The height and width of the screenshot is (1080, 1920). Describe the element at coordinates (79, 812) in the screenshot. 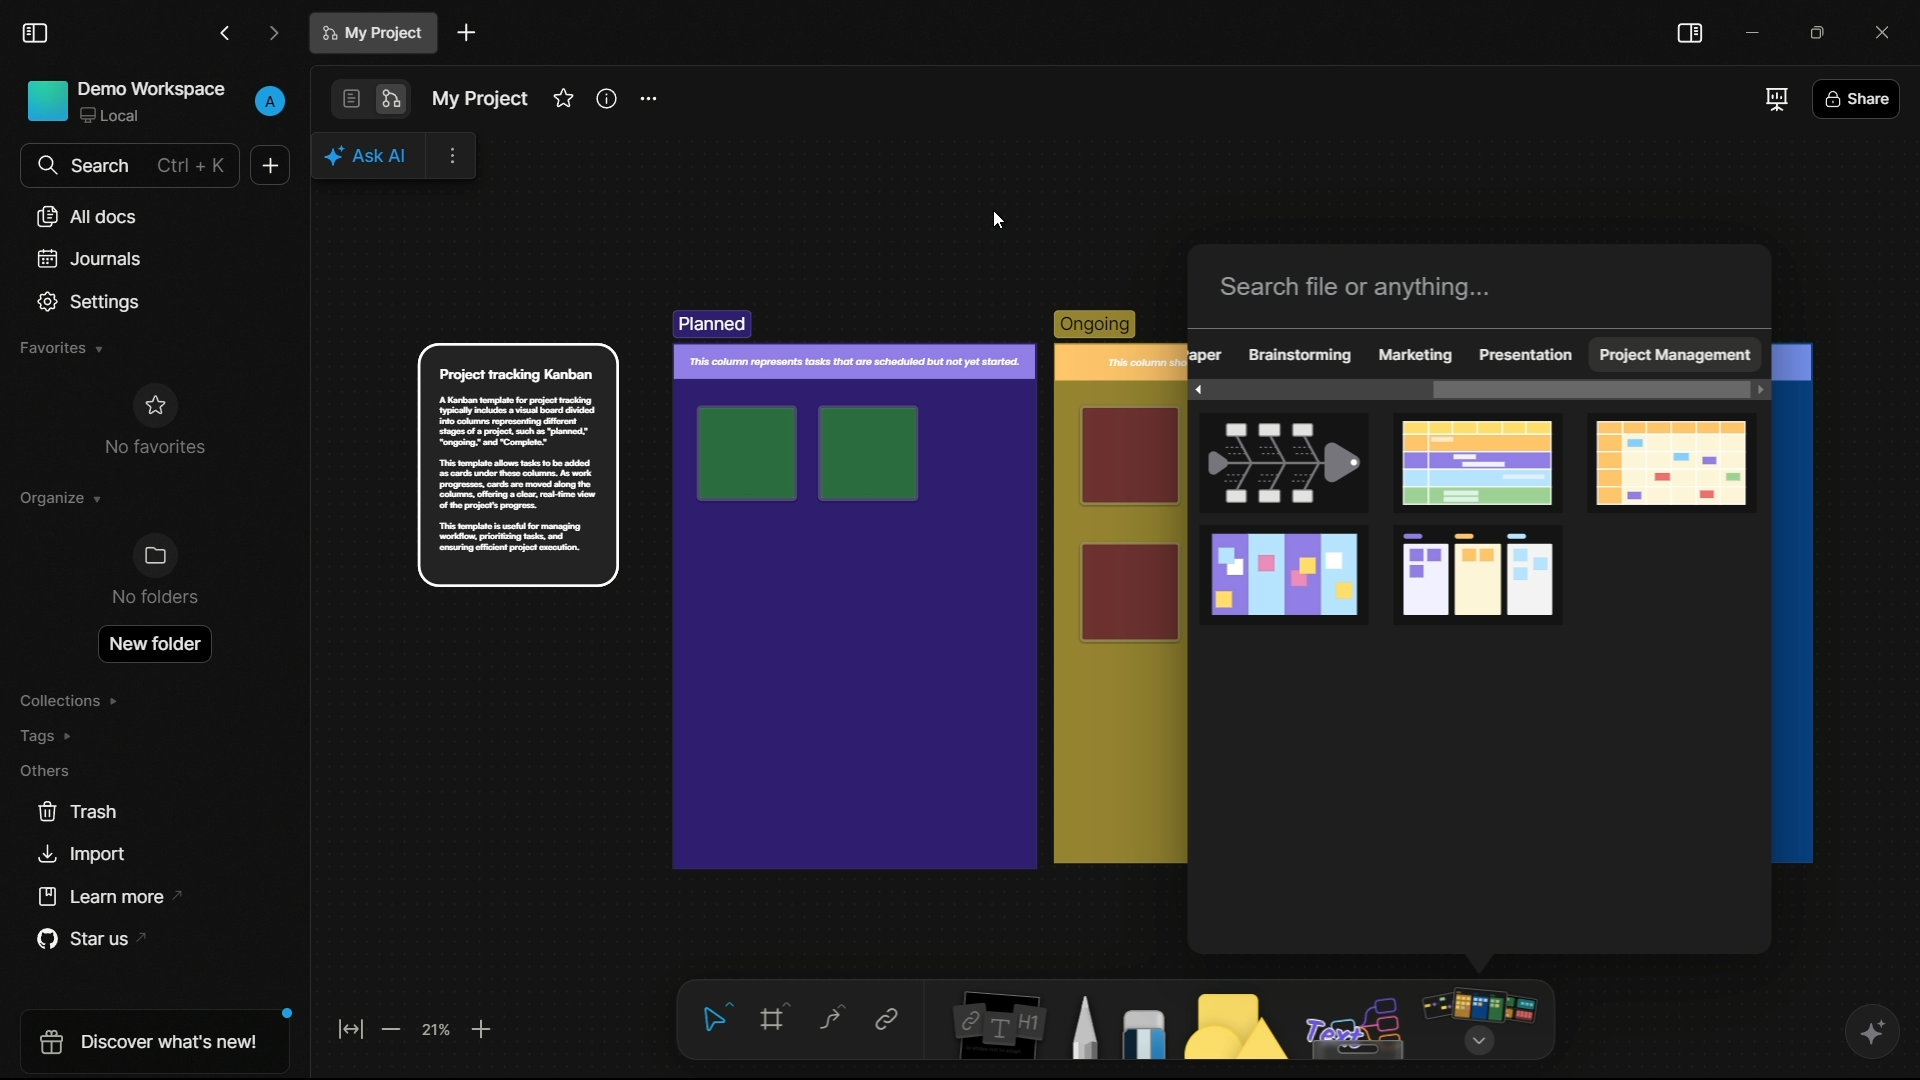

I see `trash` at that location.